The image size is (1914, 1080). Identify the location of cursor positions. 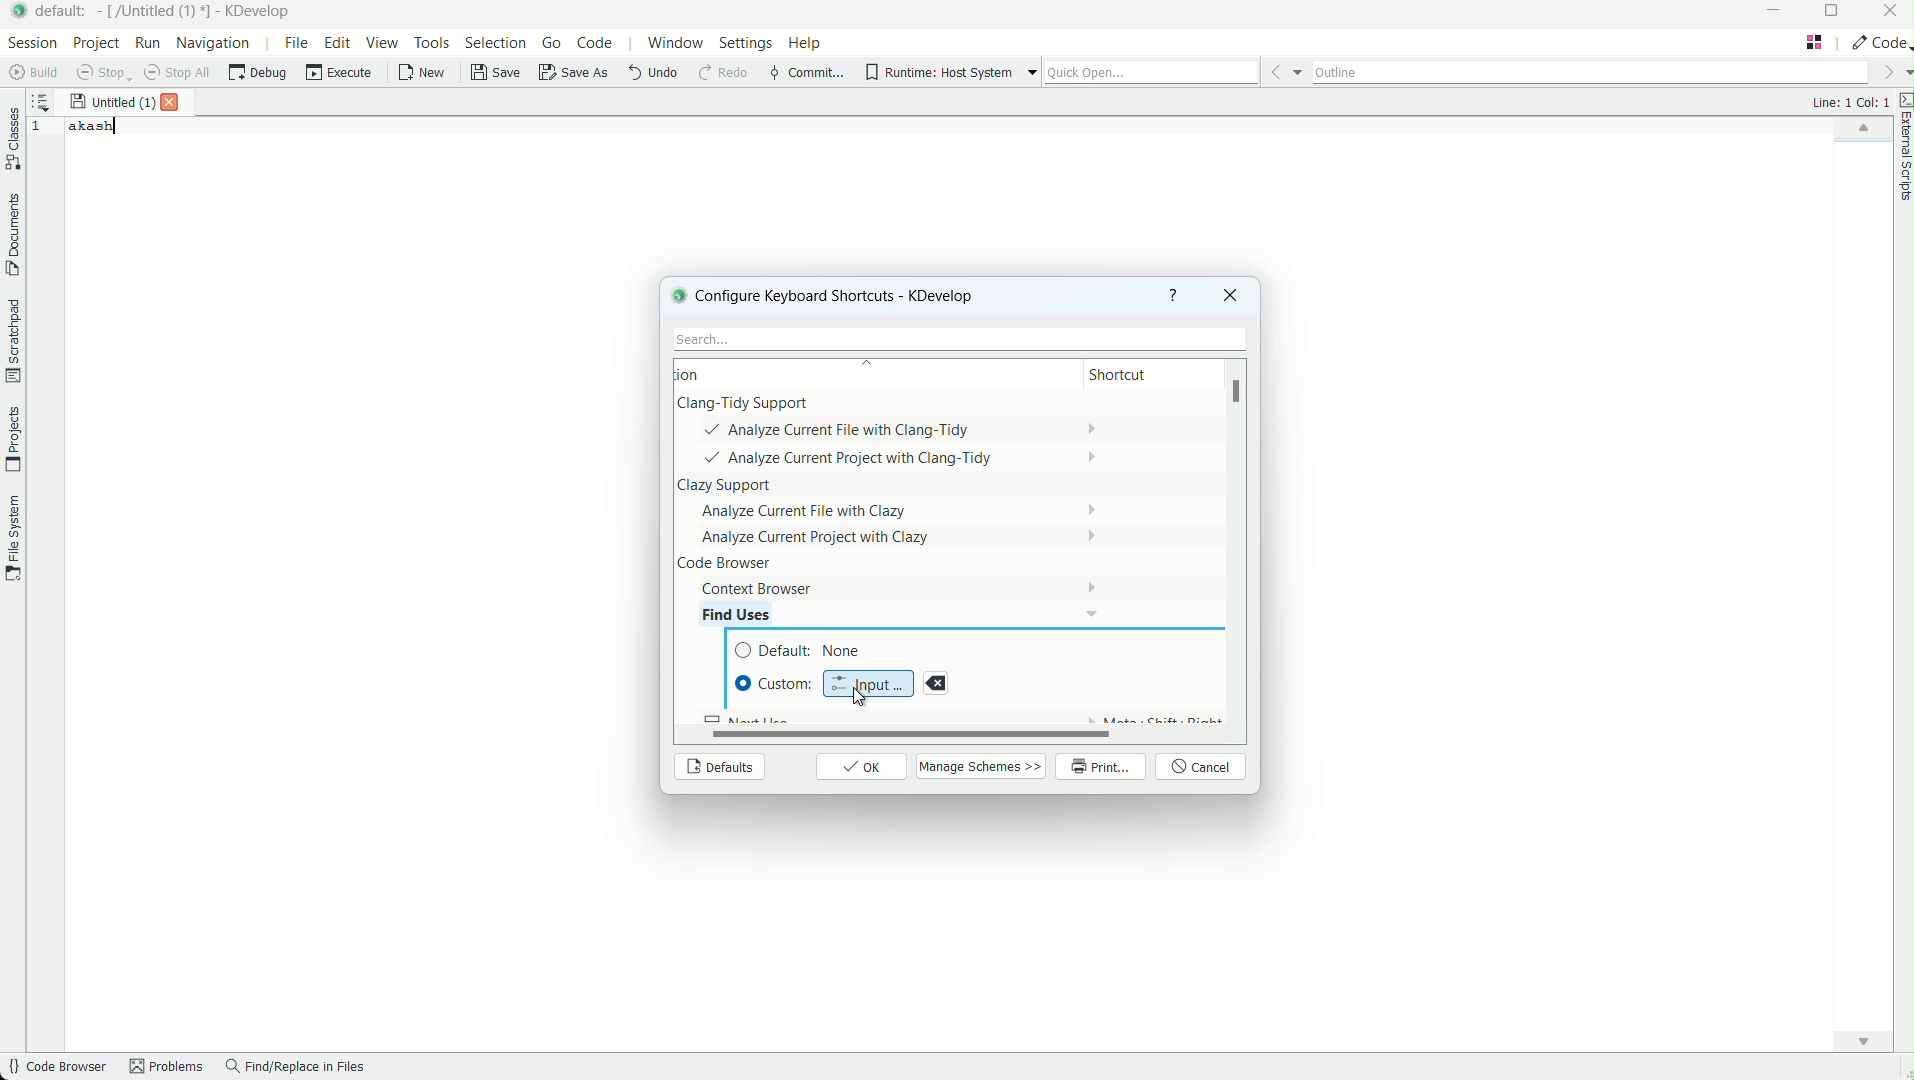
(1849, 102).